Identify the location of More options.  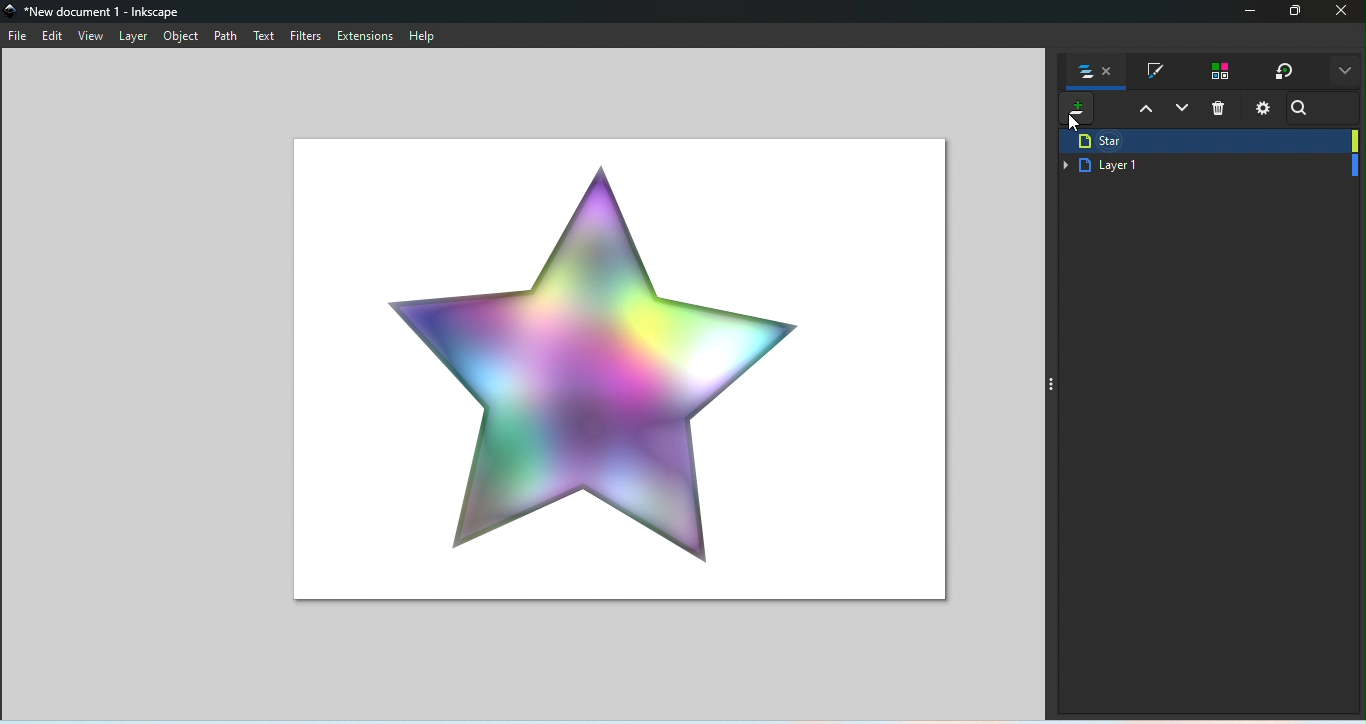
(1344, 73).